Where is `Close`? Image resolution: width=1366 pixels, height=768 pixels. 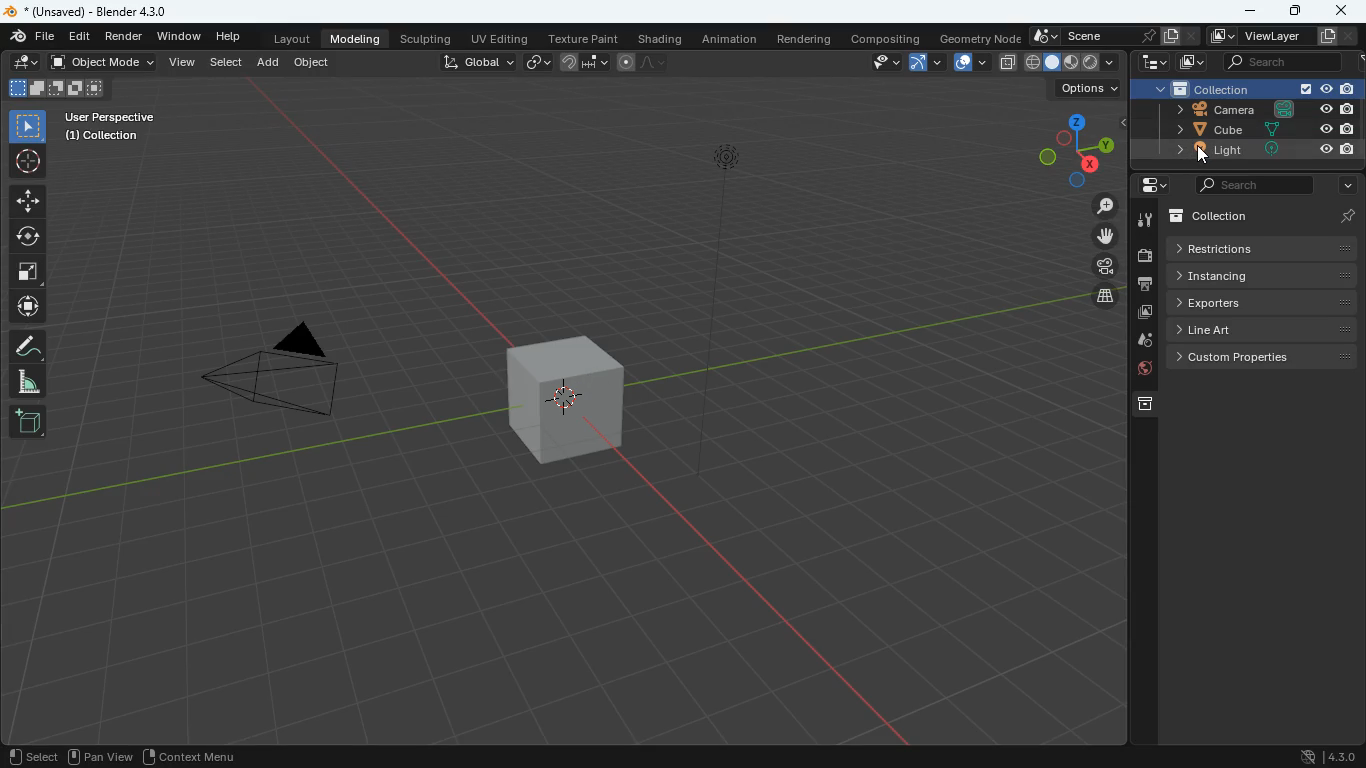
Close is located at coordinates (1191, 37).